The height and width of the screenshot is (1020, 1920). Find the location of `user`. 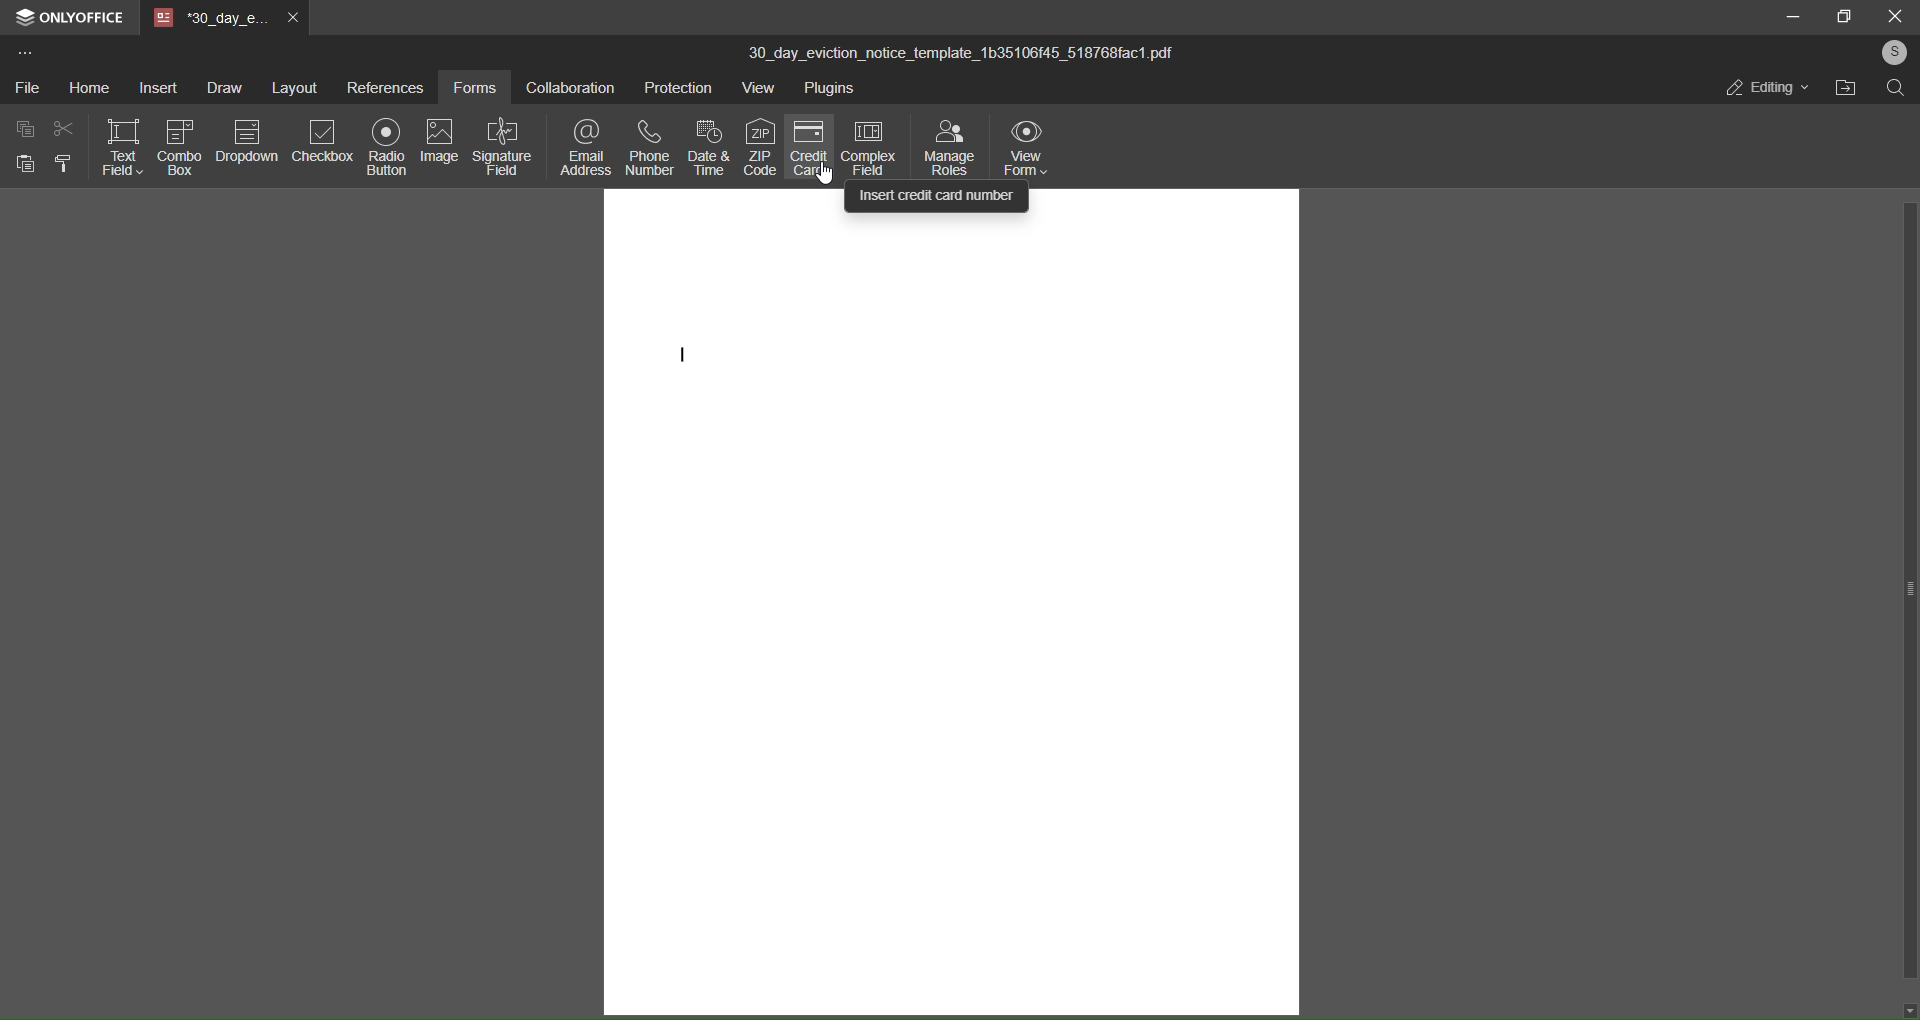

user is located at coordinates (1893, 51).